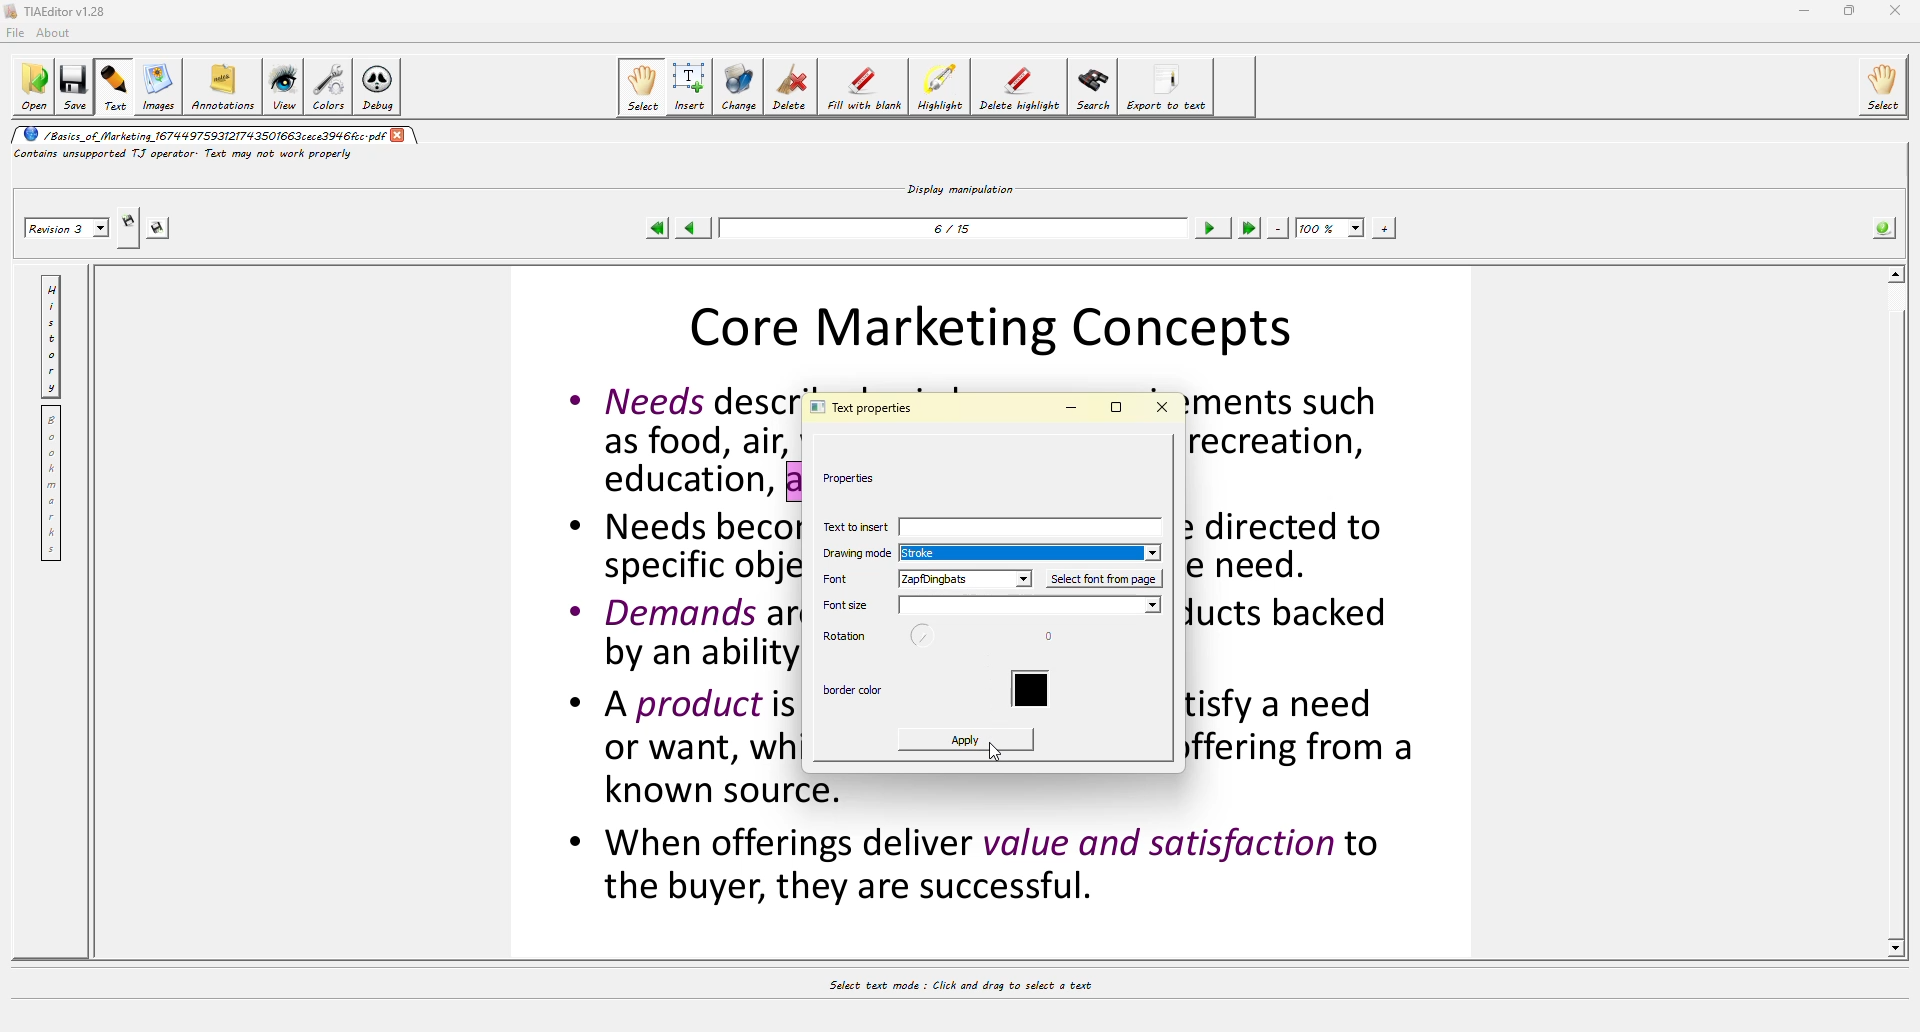  Describe the element at coordinates (927, 553) in the screenshot. I see `stroke` at that location.